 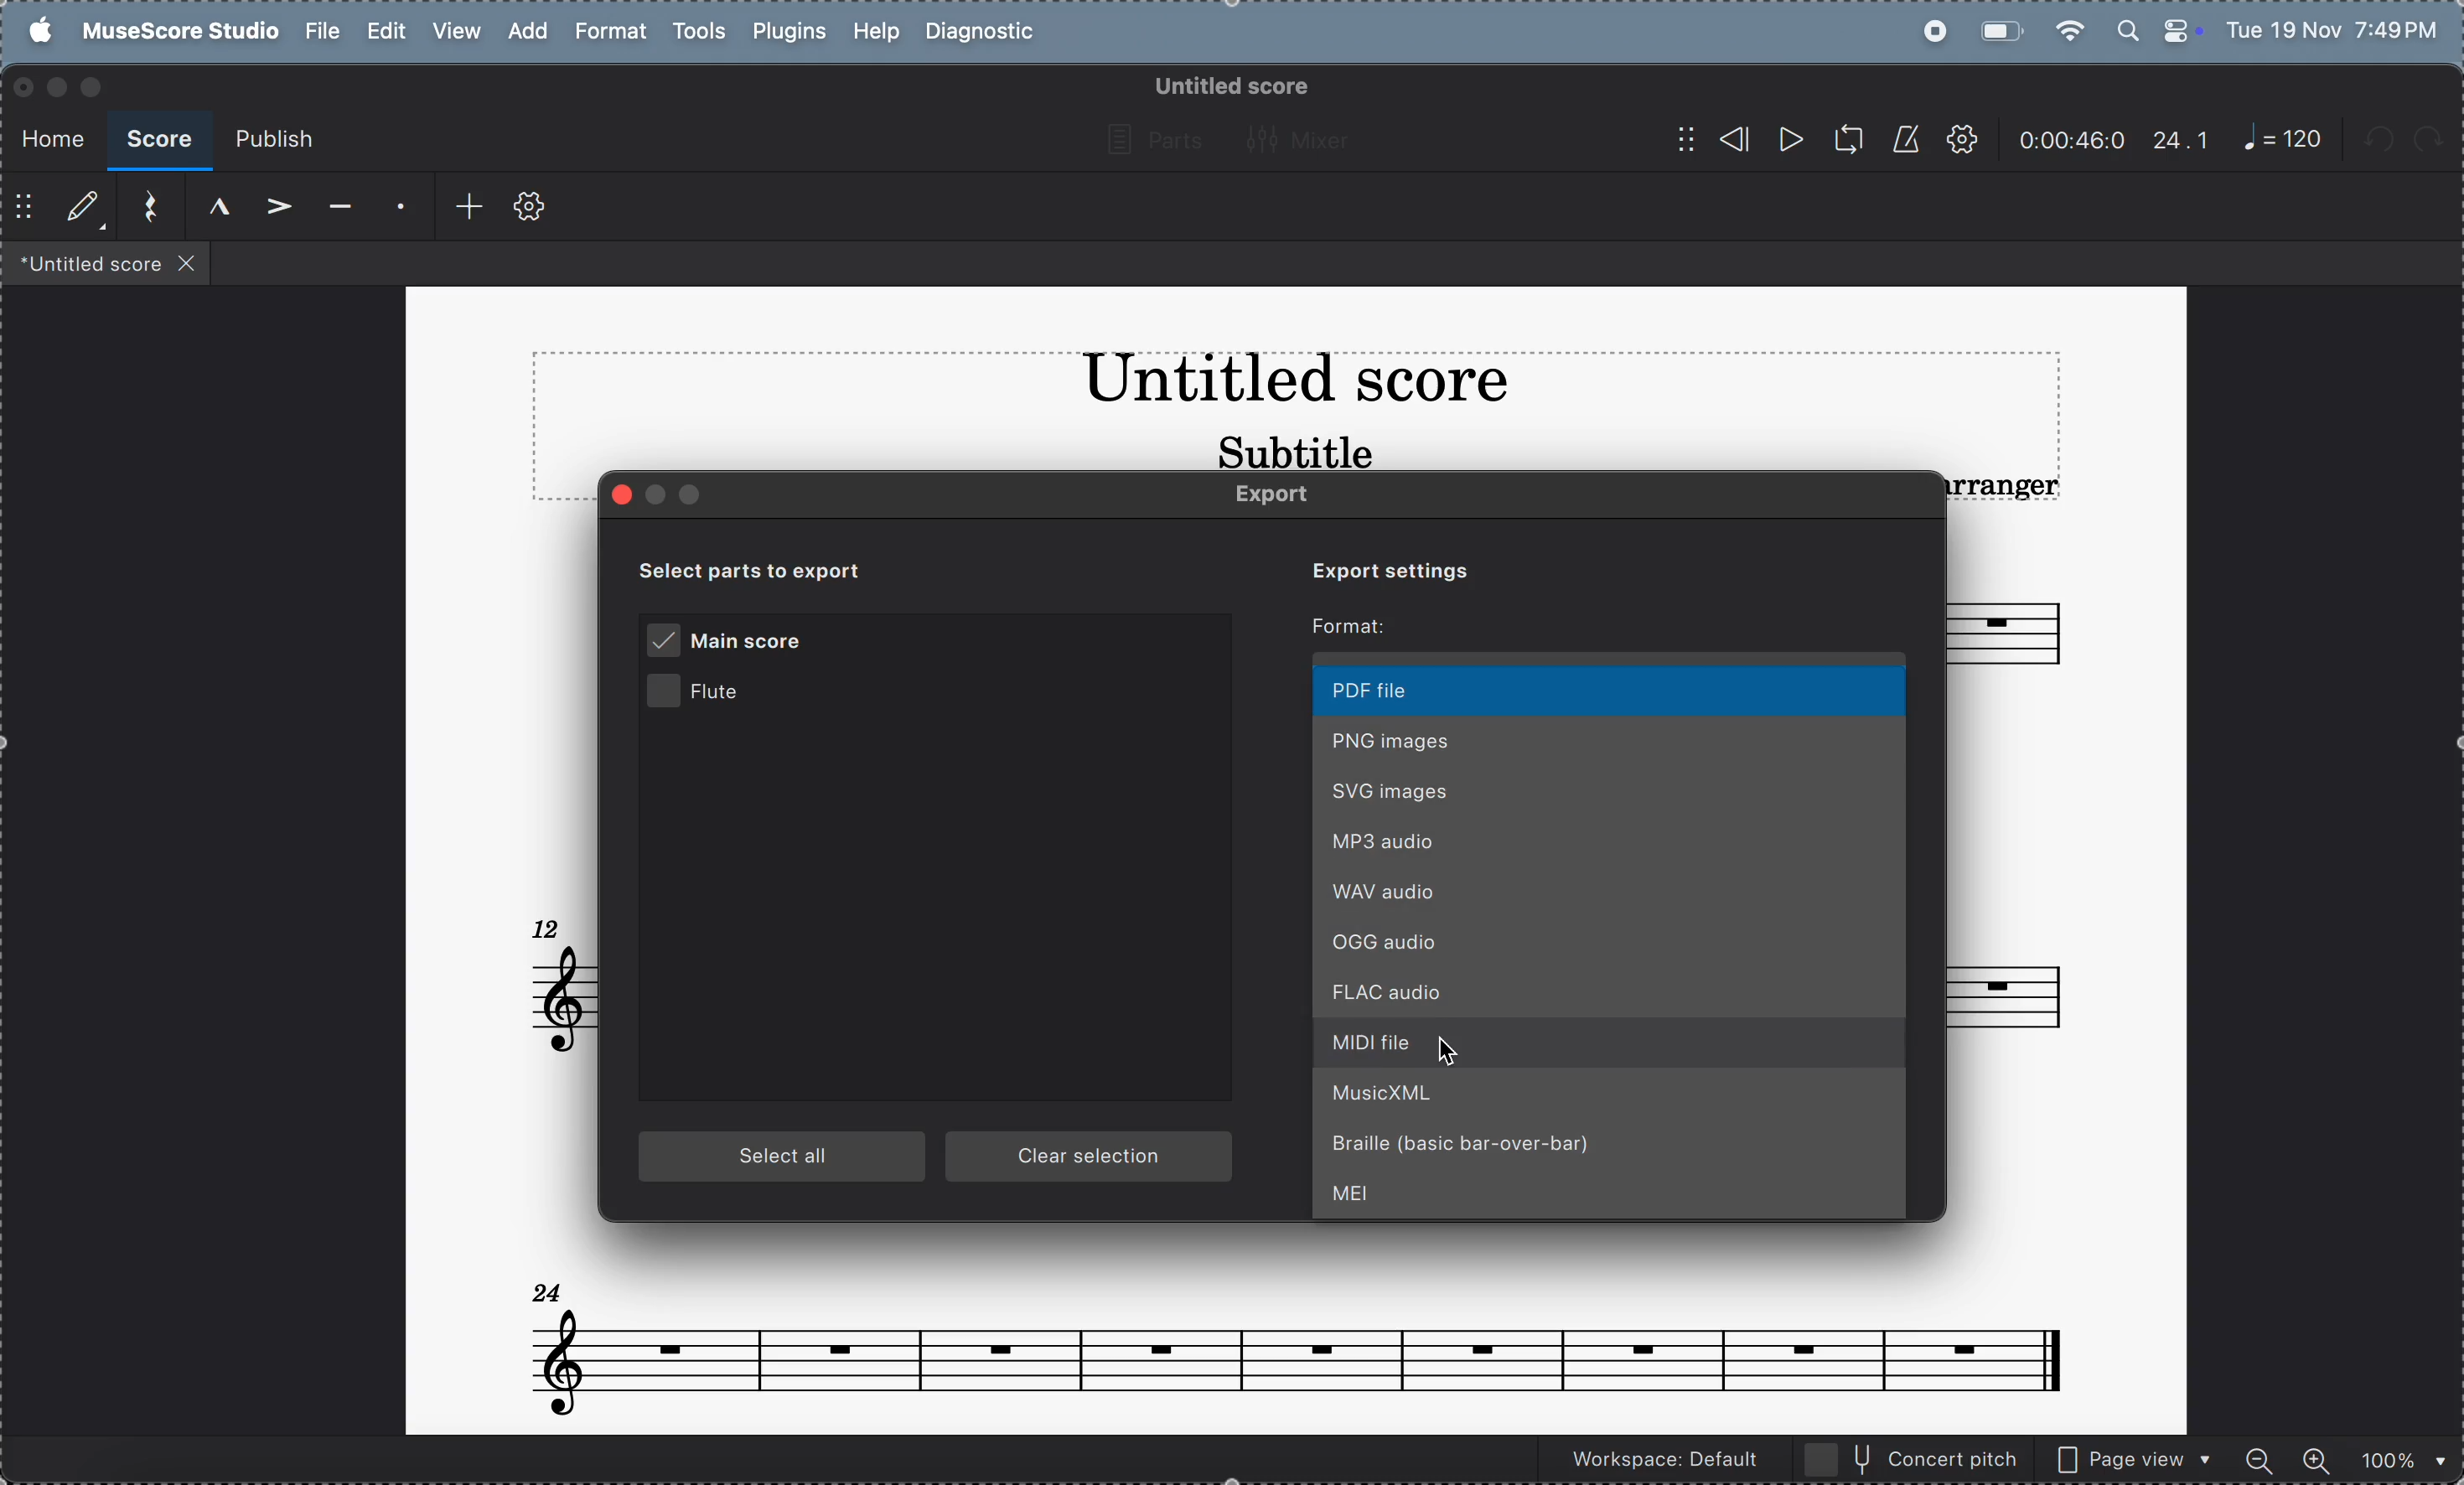 What do you see at coordinates (1356, 627) in the screenshot?
I see `Format` at bounding box center [1356, 627].